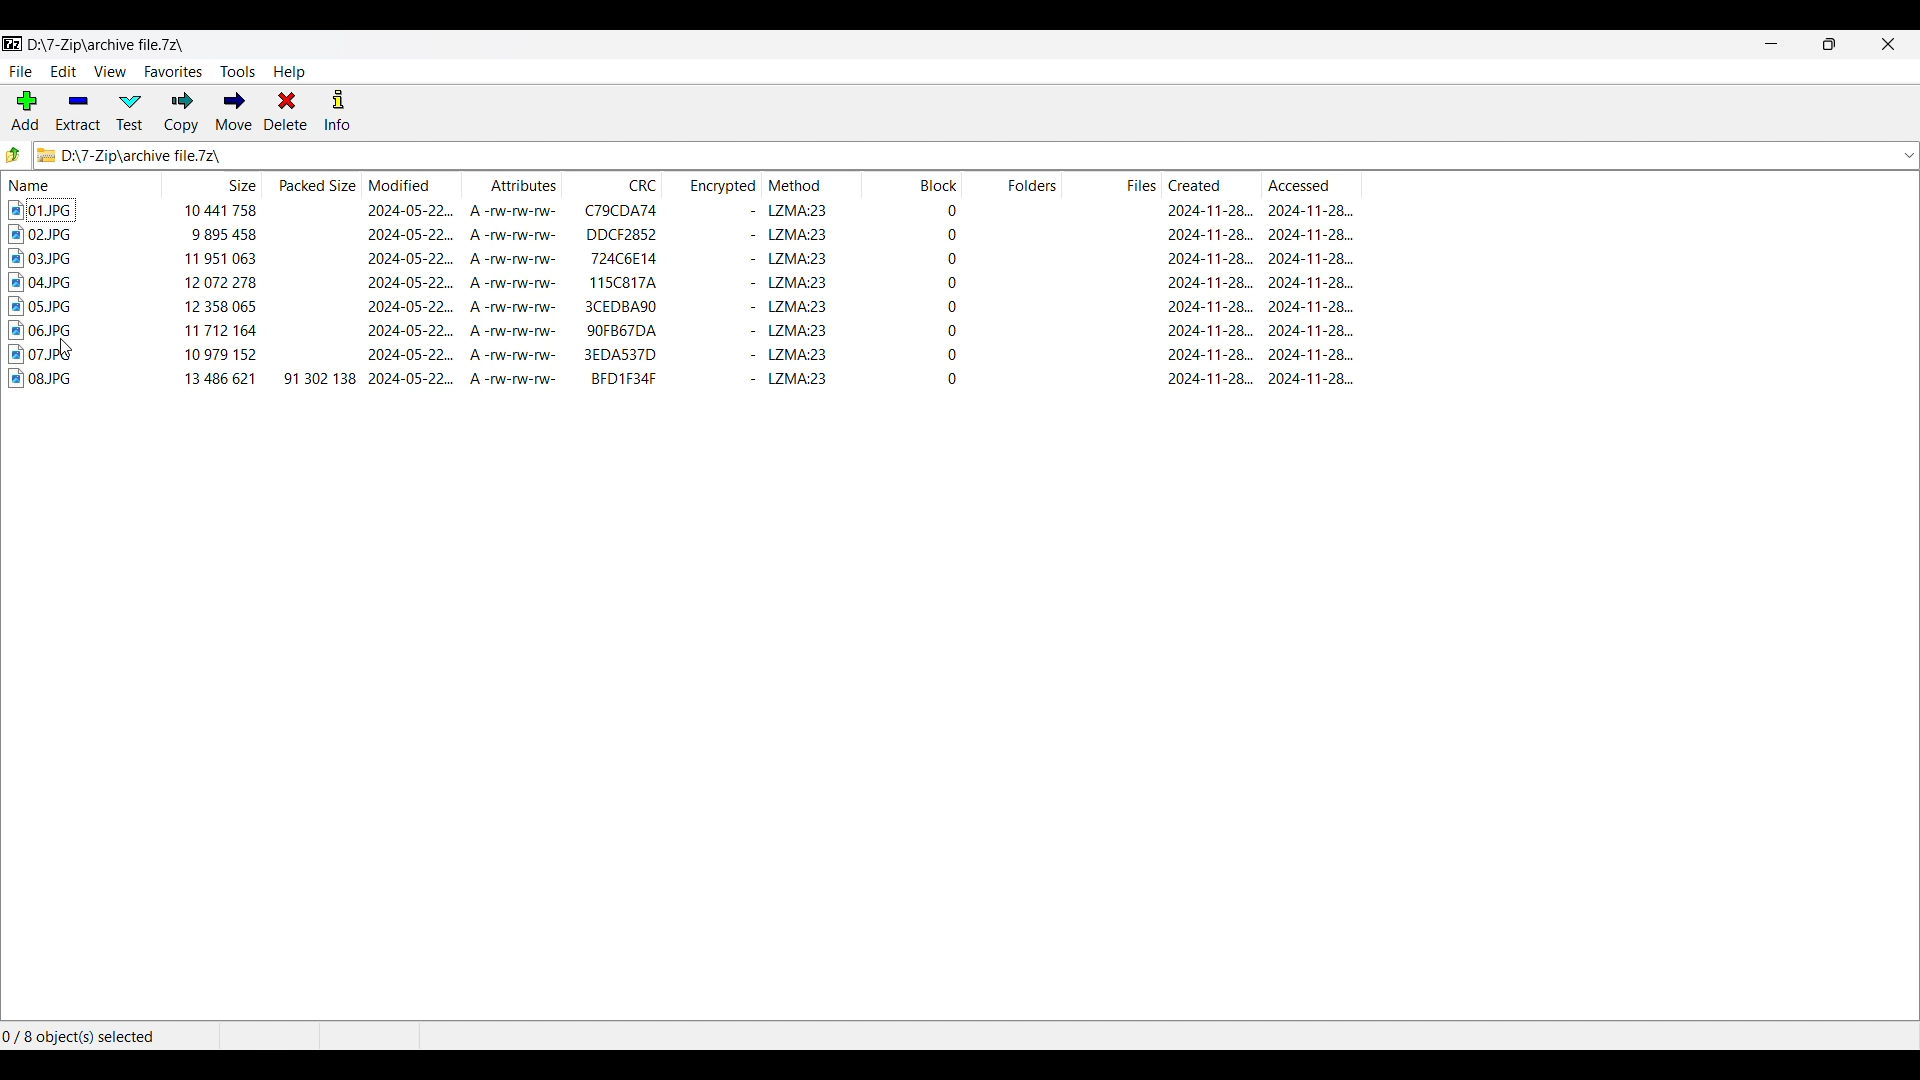  What do you see at coordinates (182, 112) in the screenshot?
I see `Copy` at bounding box center [182, 112].